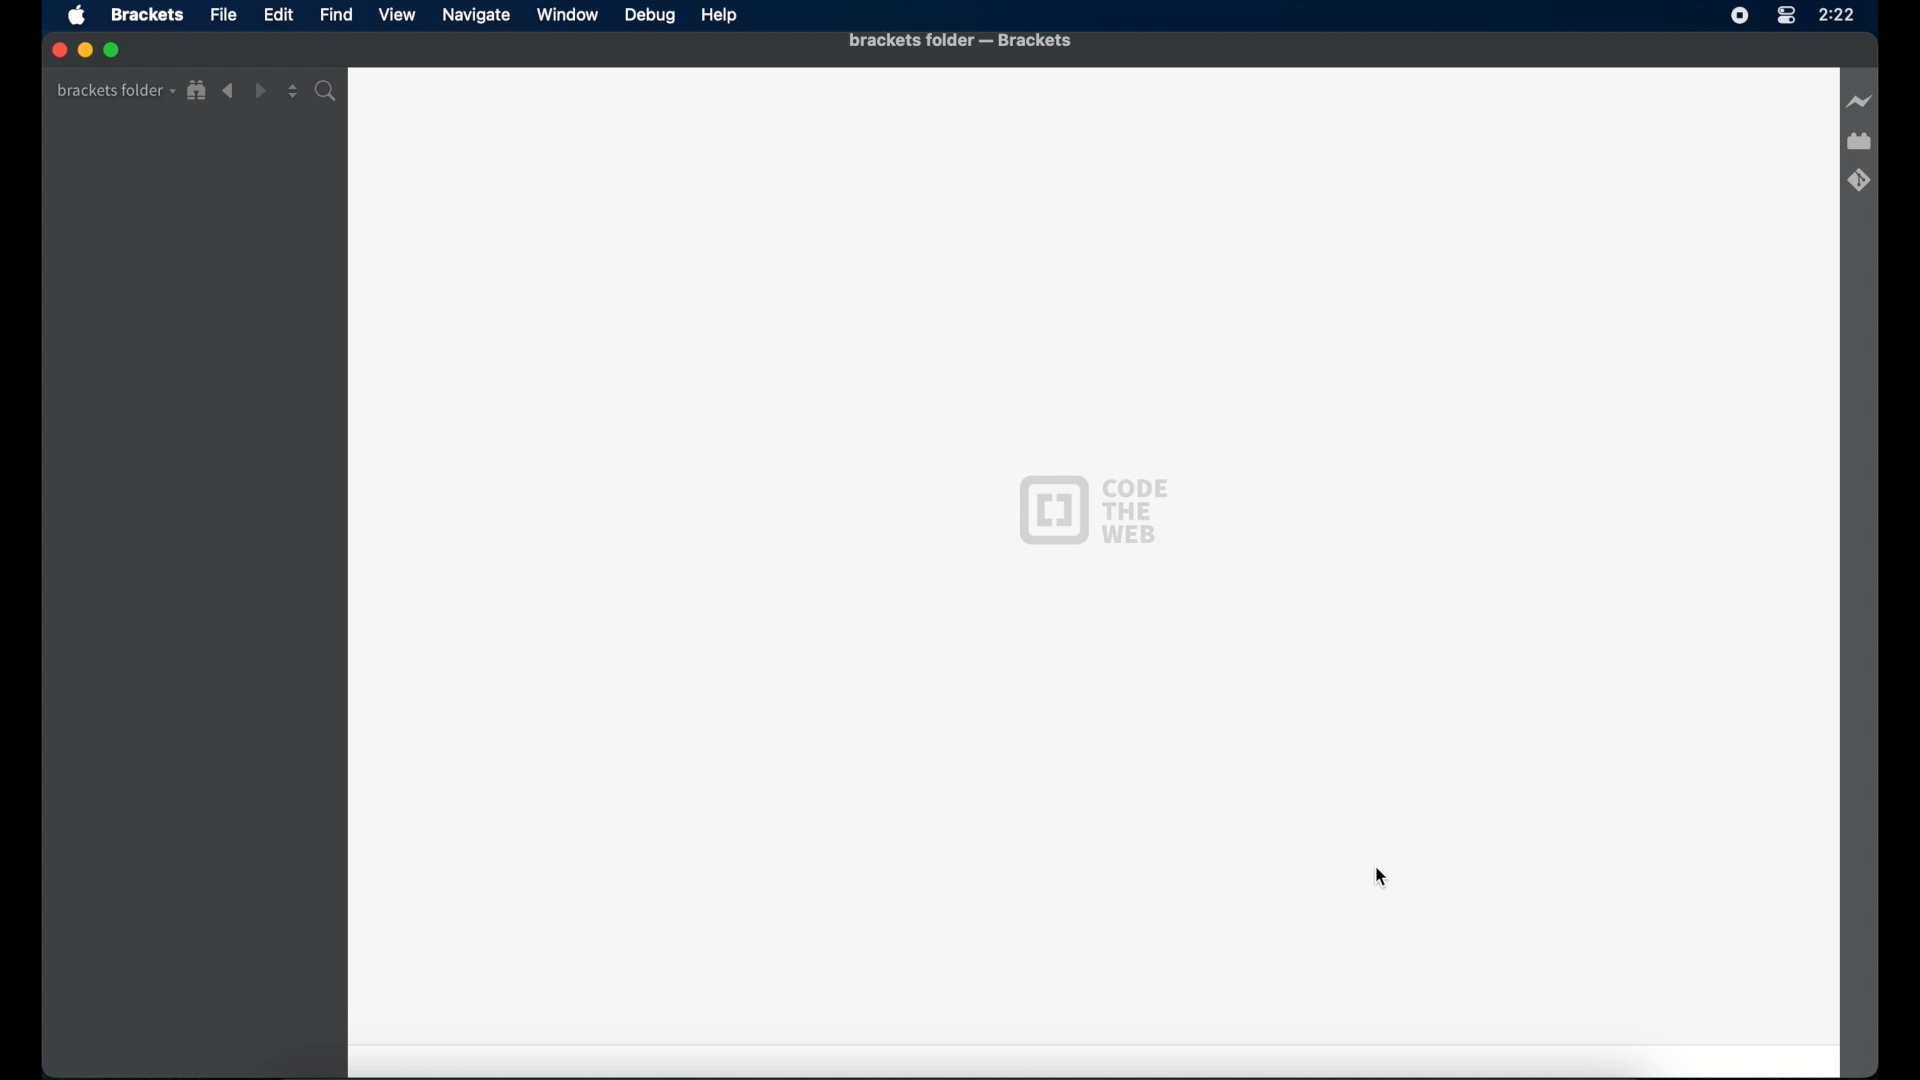 The width and height of the screenshot is (1920, 1080). I want to click on brackets git extension icon, so click(1859, 179).